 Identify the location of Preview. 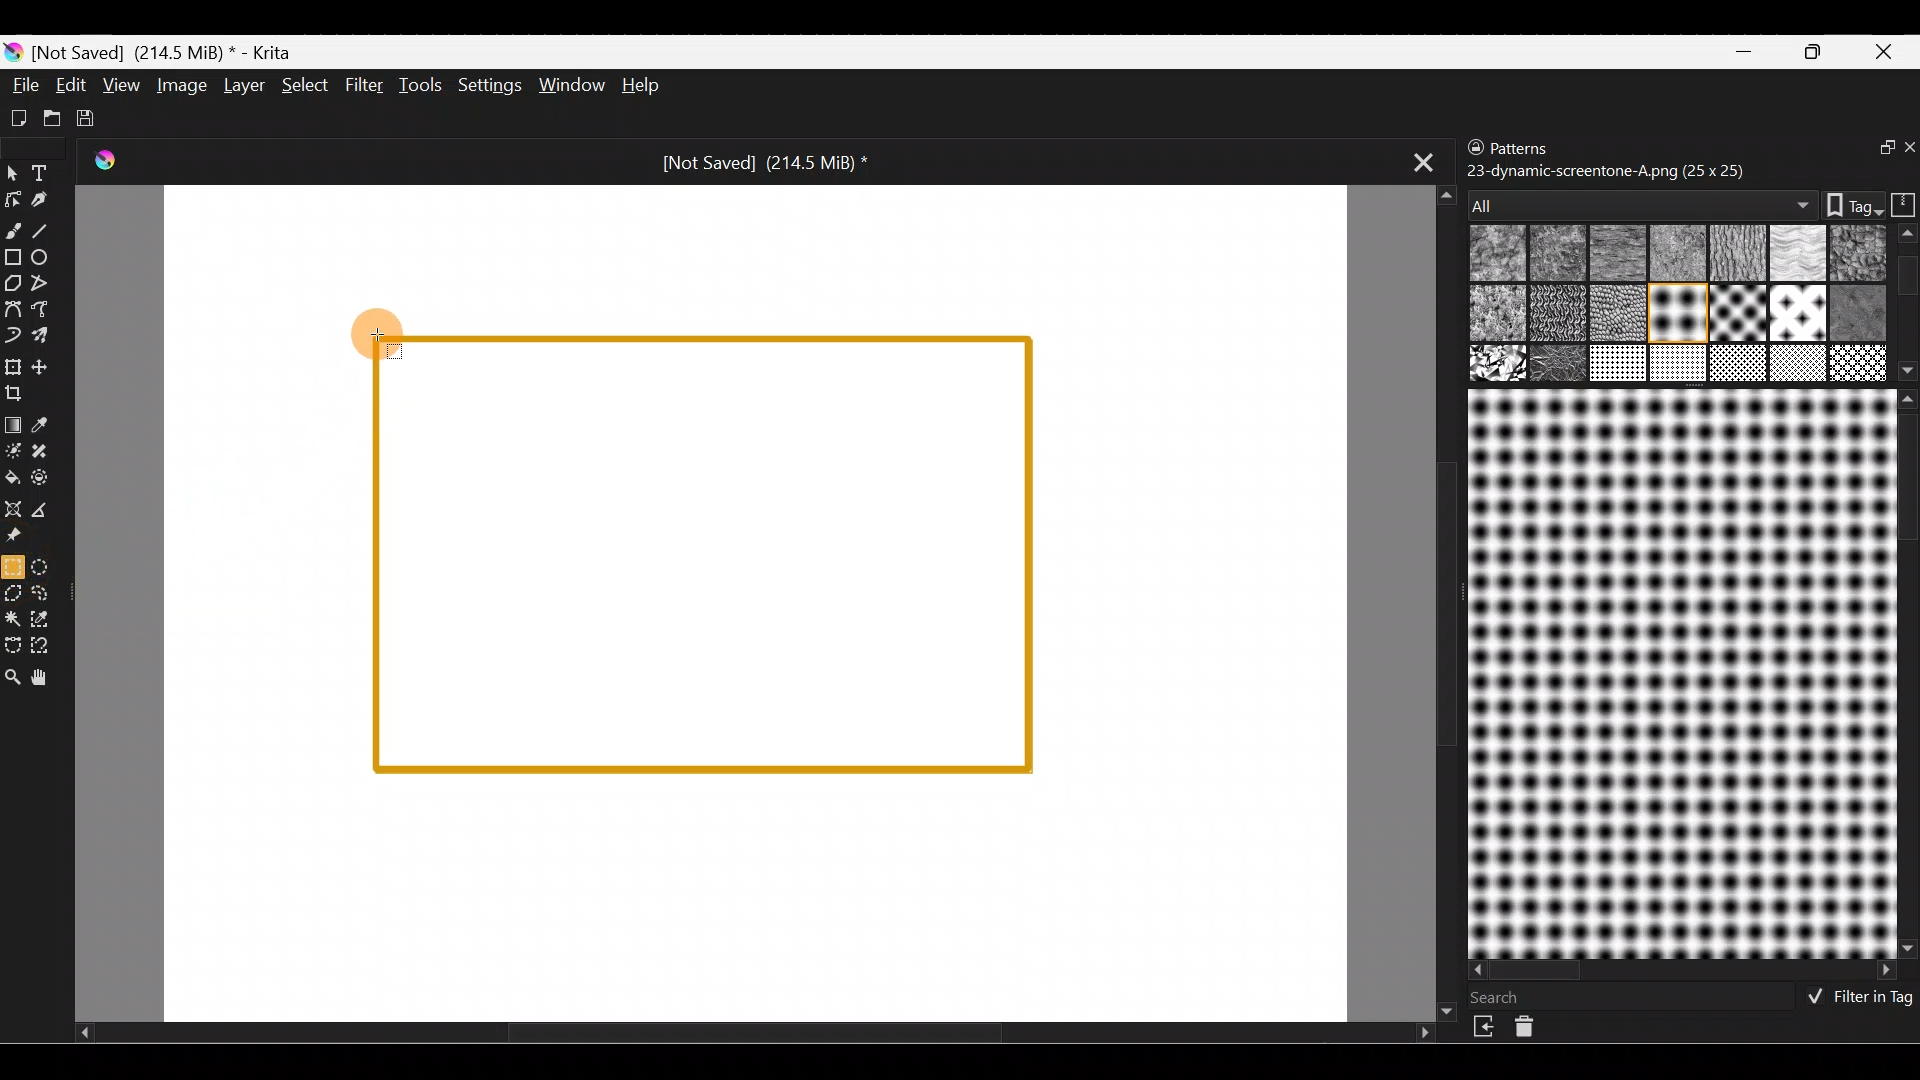
(1678, 673).